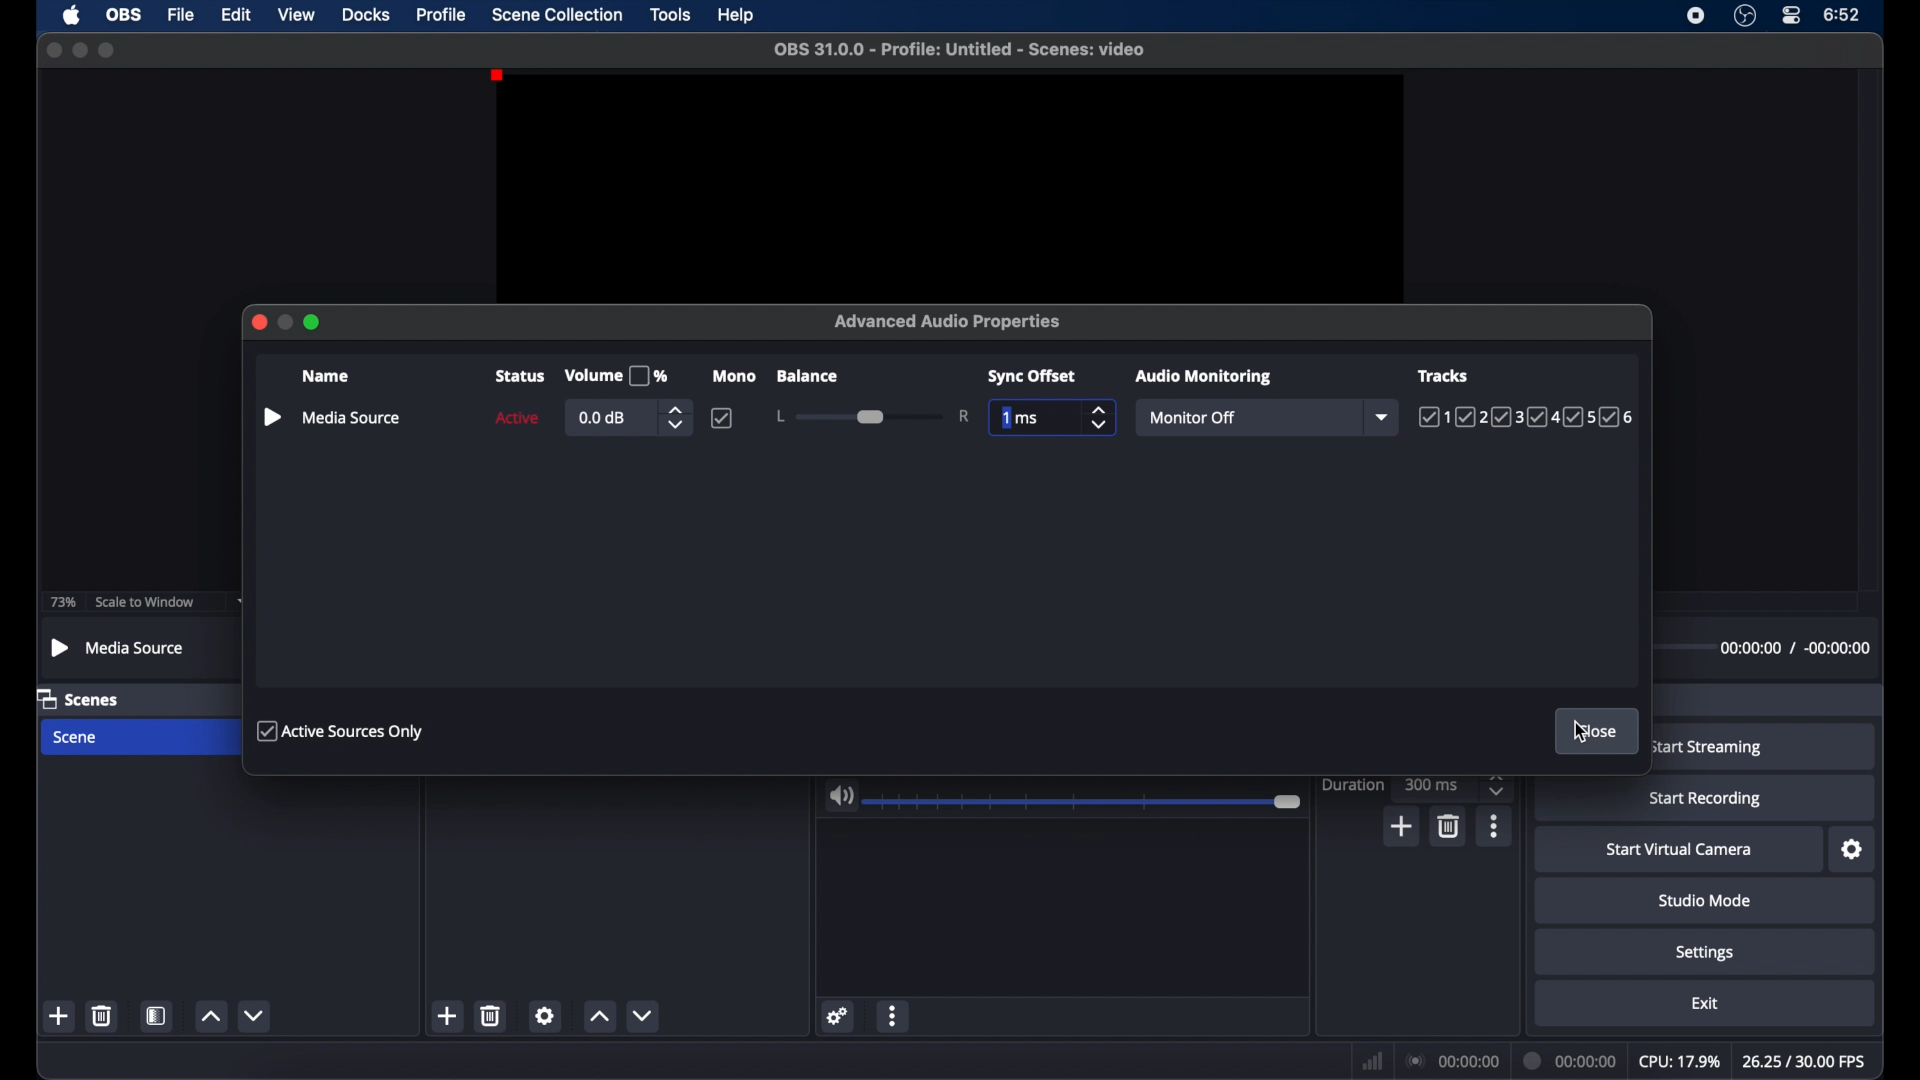 This screenshot has width=1920, height=1080. Describe the element at coordinates (64, 601) in the screenshot. I see `73%` at that location.